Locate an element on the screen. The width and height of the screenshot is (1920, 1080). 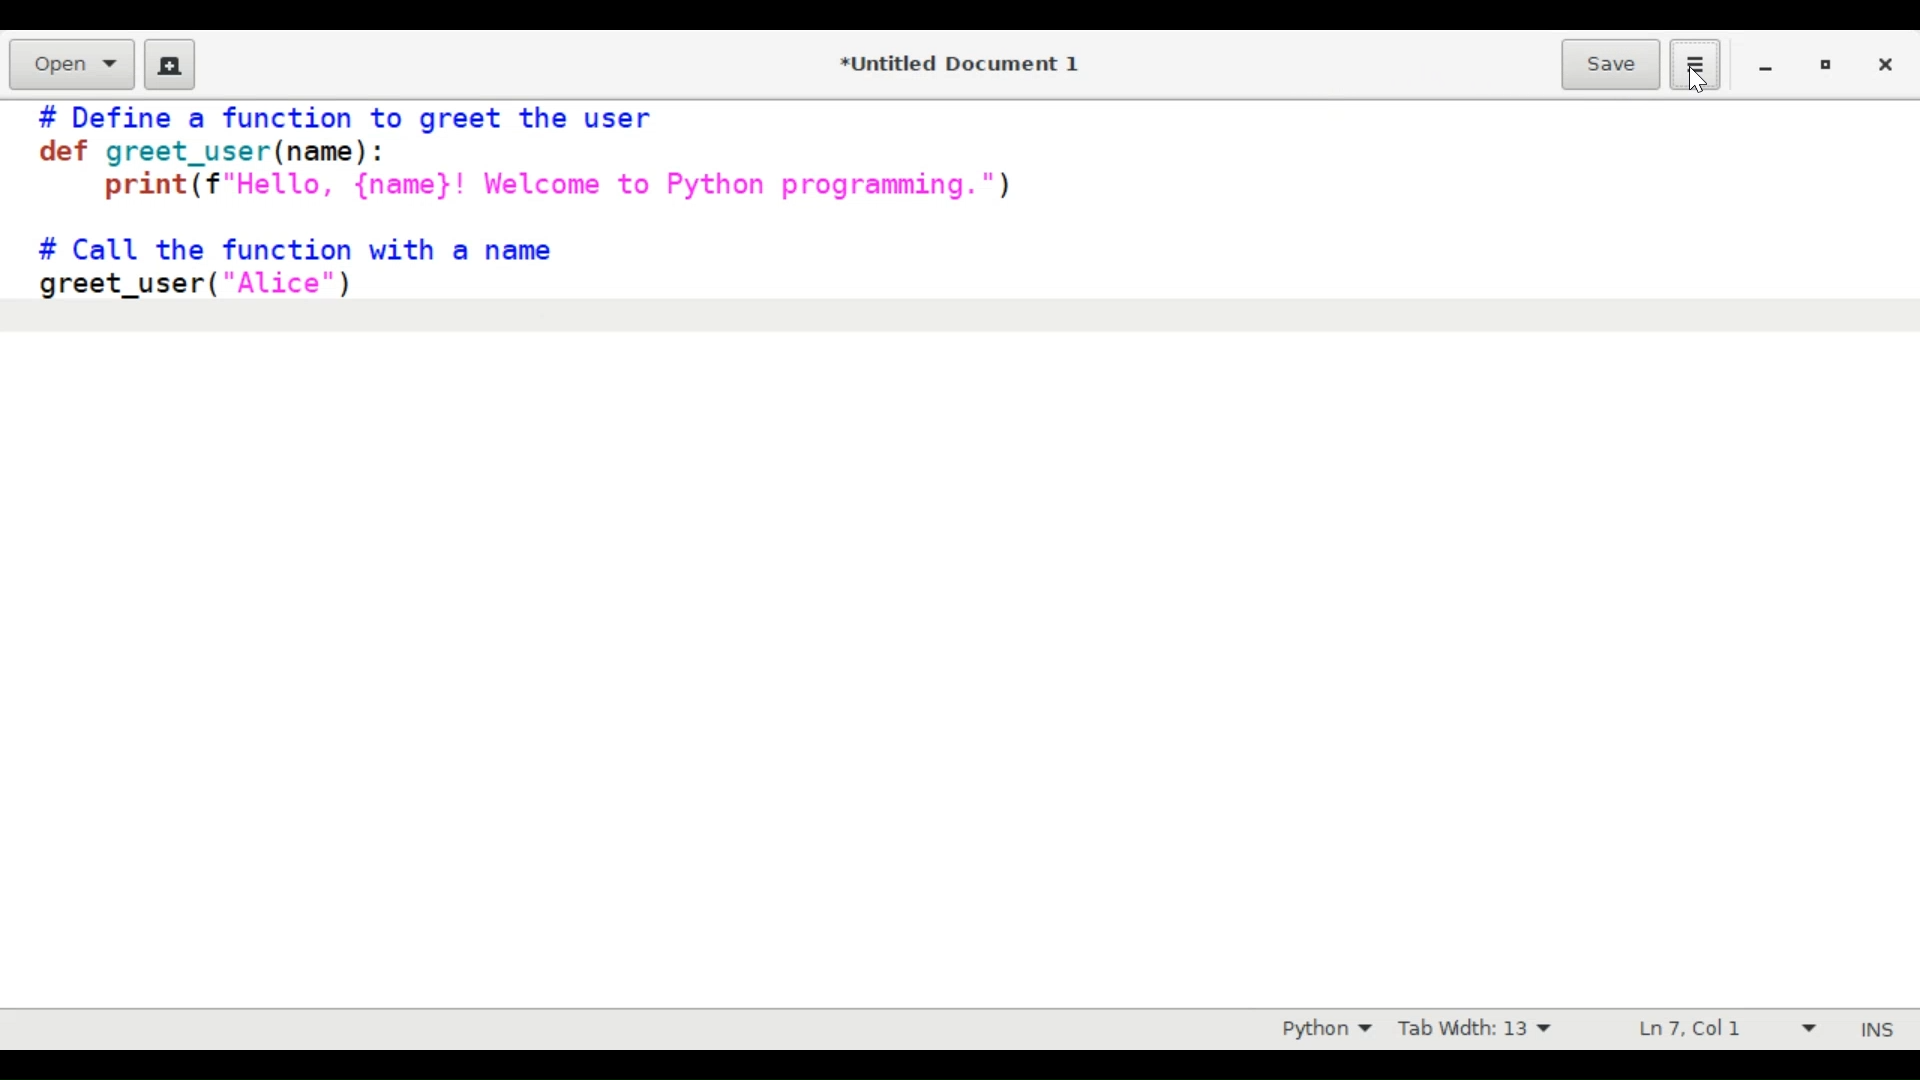
Restore is located at coordinates (1824, 65).